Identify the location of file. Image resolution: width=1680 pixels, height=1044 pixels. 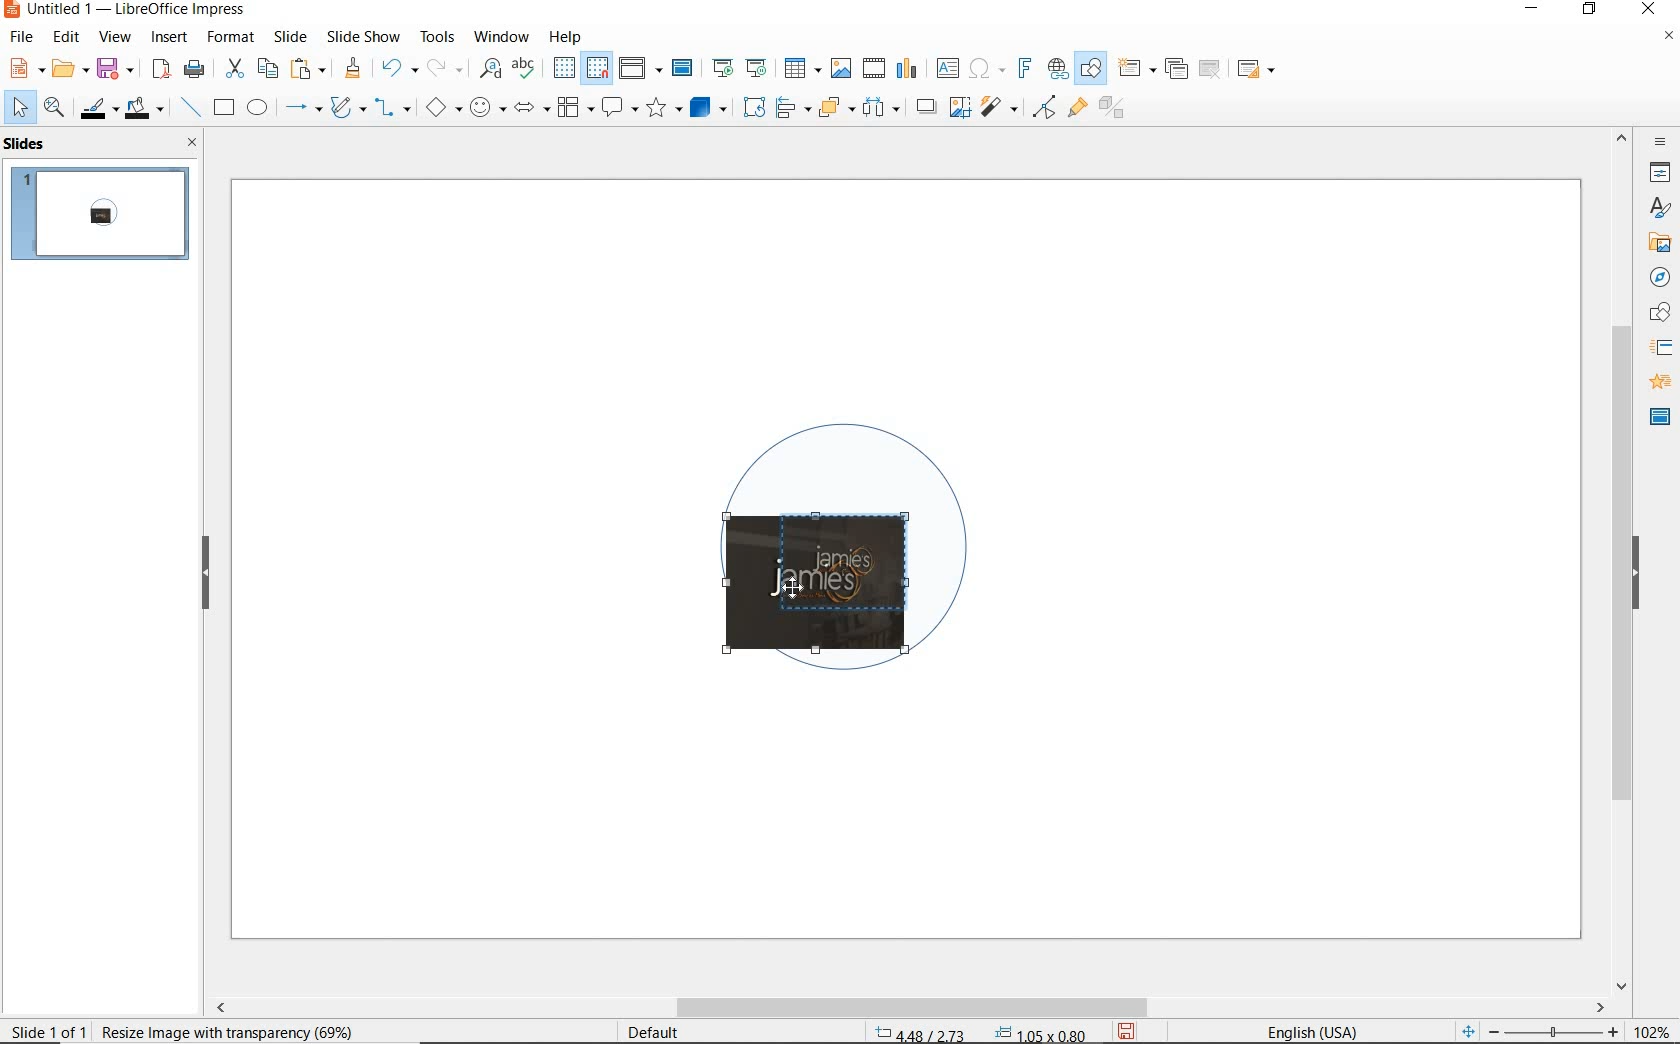
(23, 37).